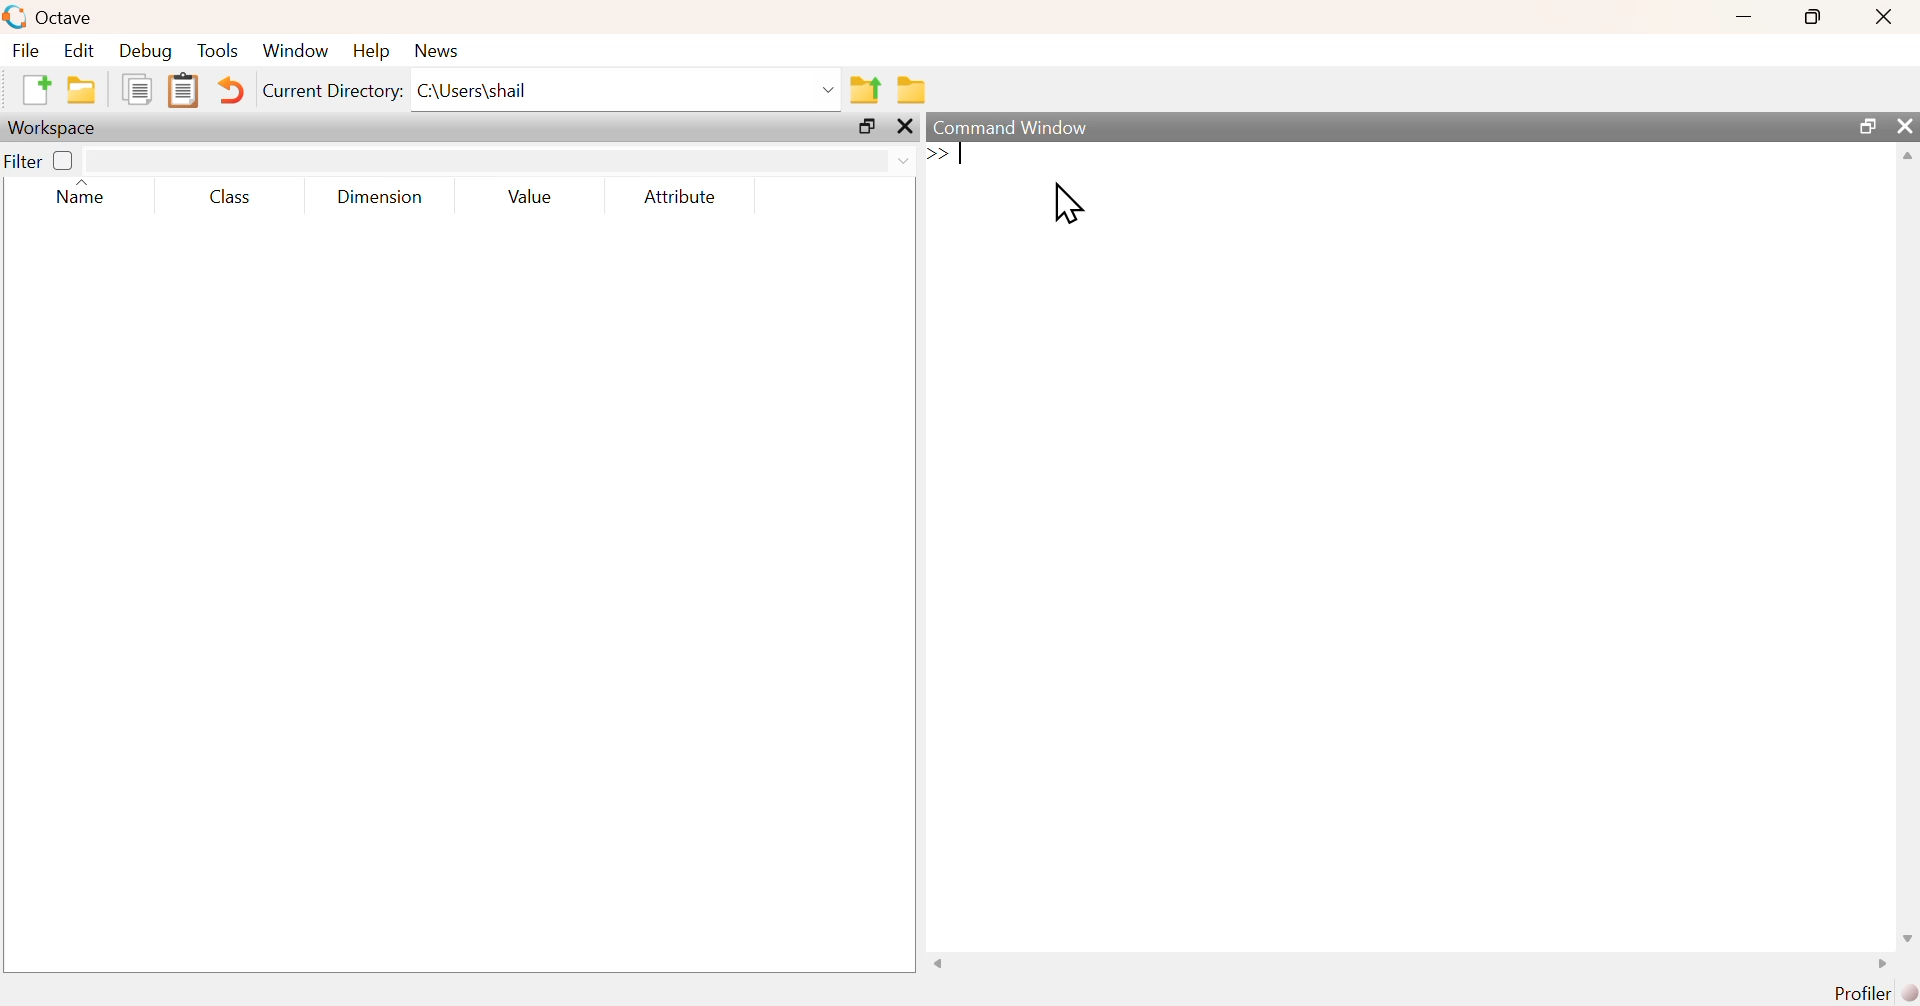 Image resolution: width=1920 pixels, height=1006 pixels. What do you see at coordinates (1023, 126) in the screenshot?
I see `Command Window` at bounding box center [1023, 126].